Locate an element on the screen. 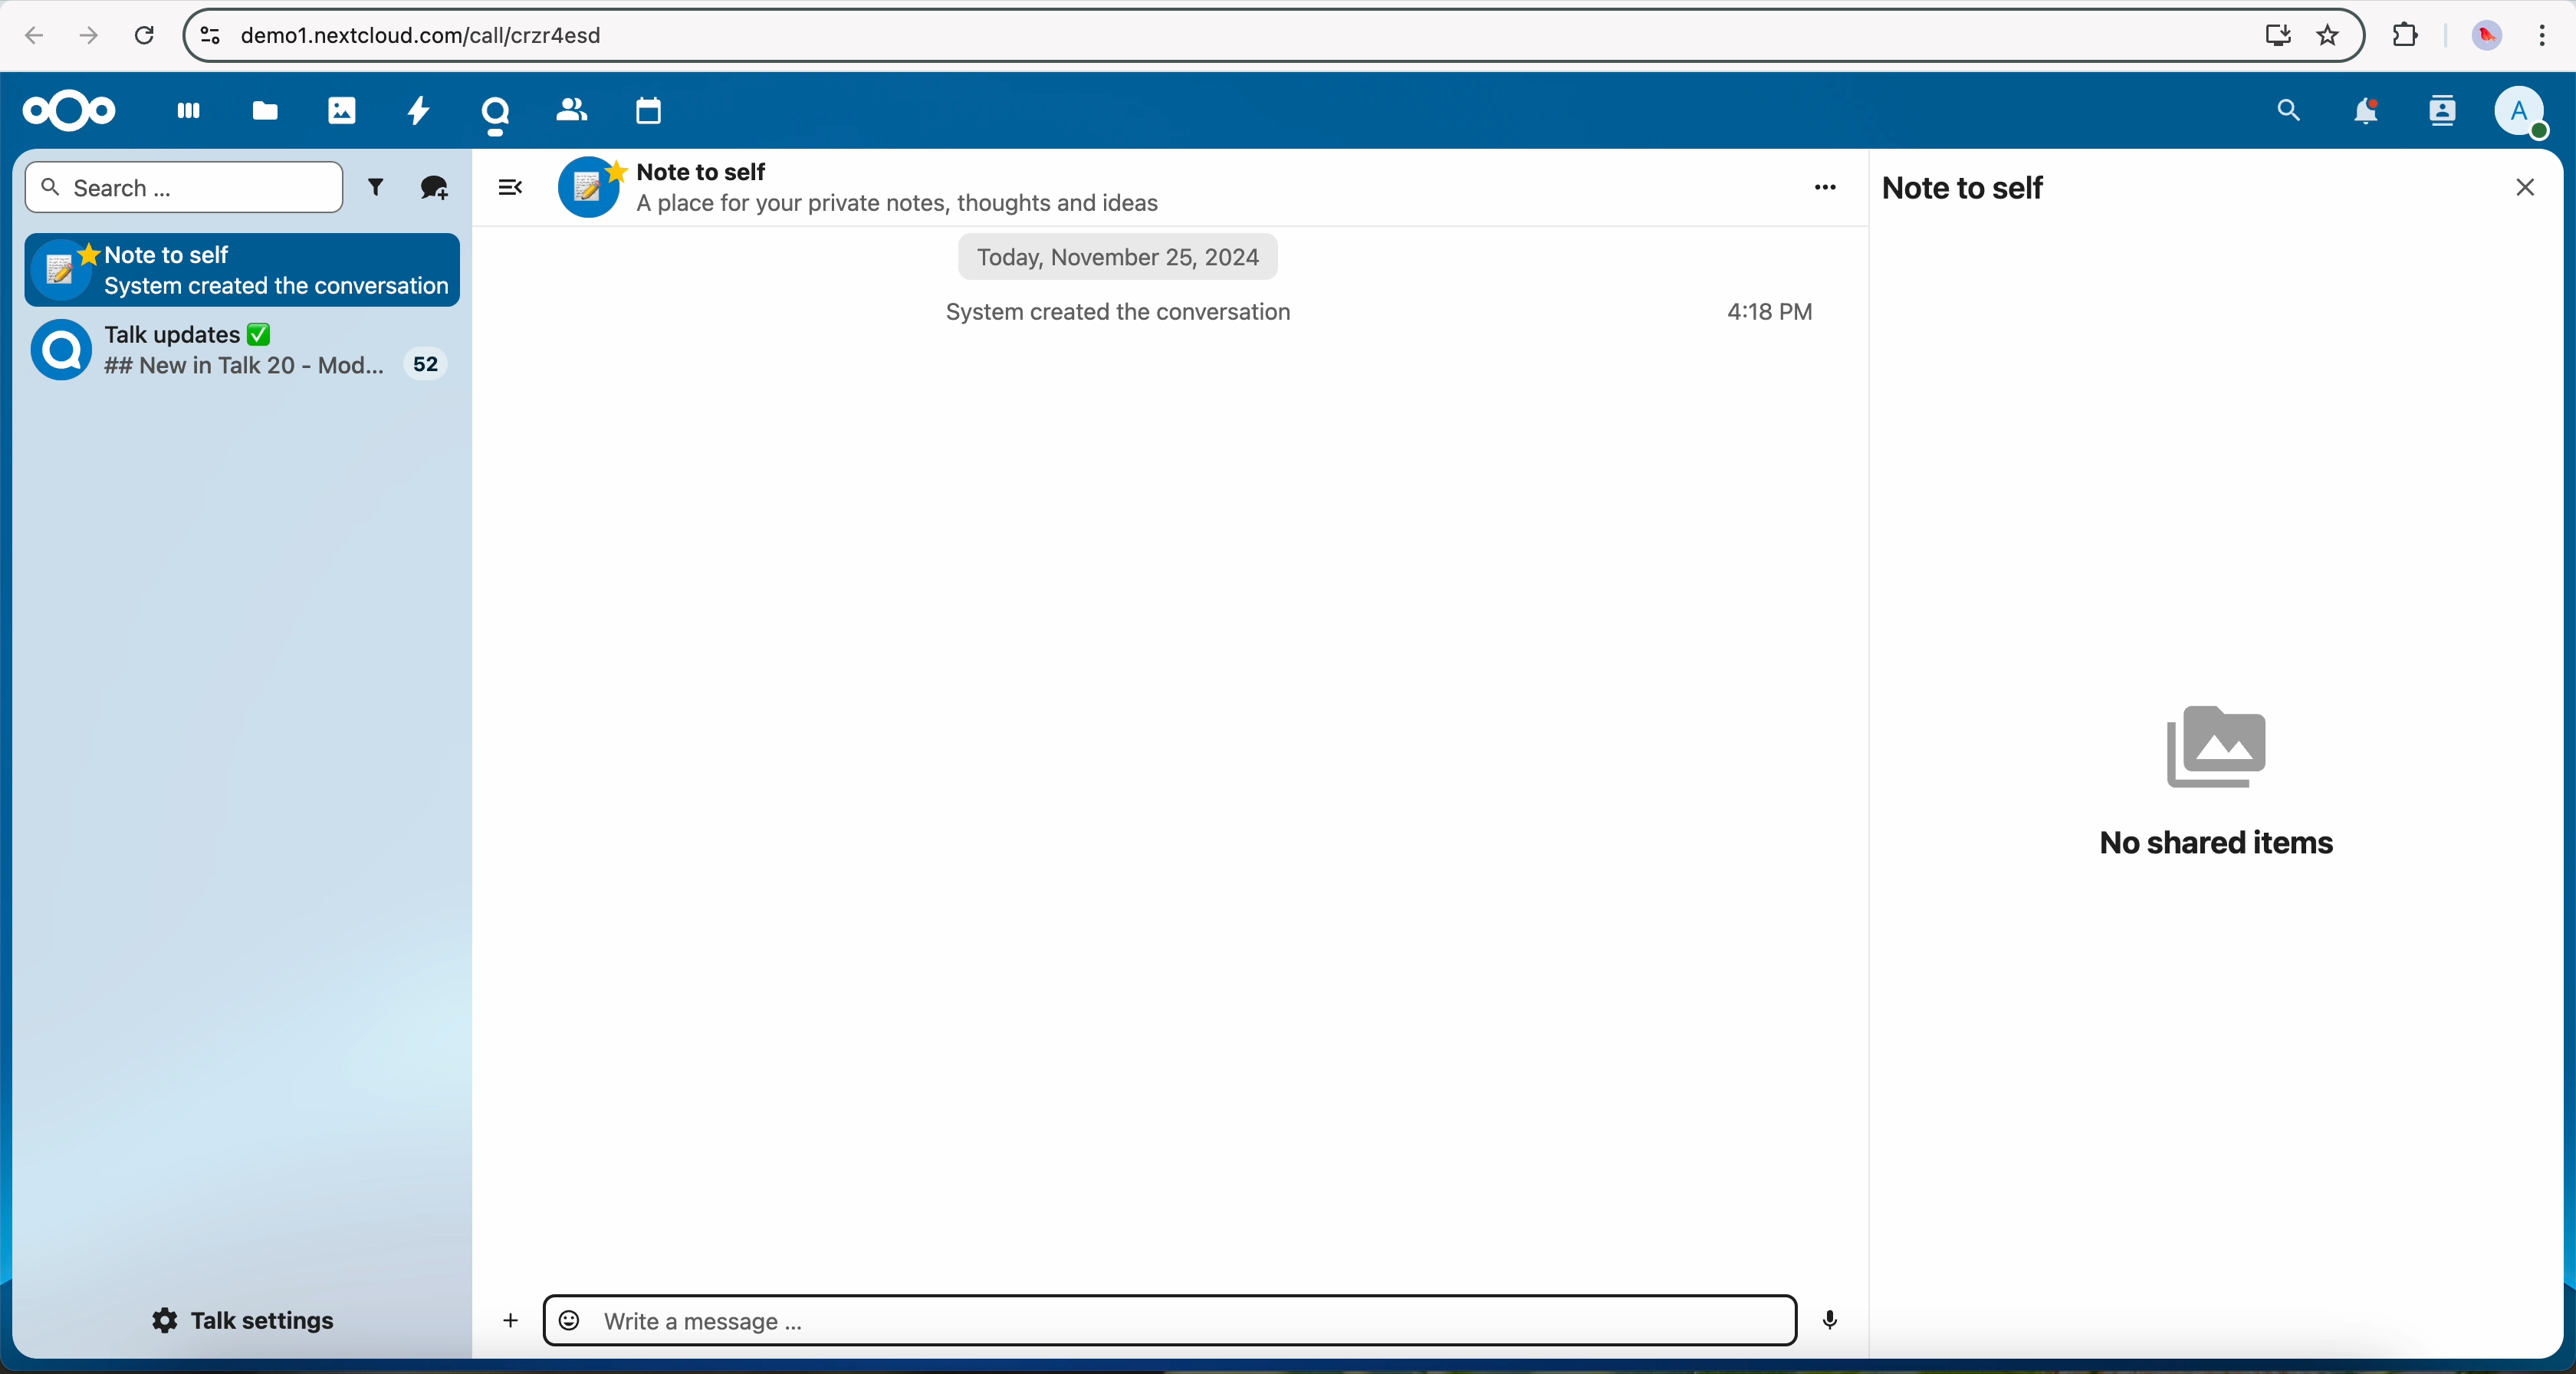 This screenshot has height=1374, width=2576. search is located at coordinates (2289, 110).